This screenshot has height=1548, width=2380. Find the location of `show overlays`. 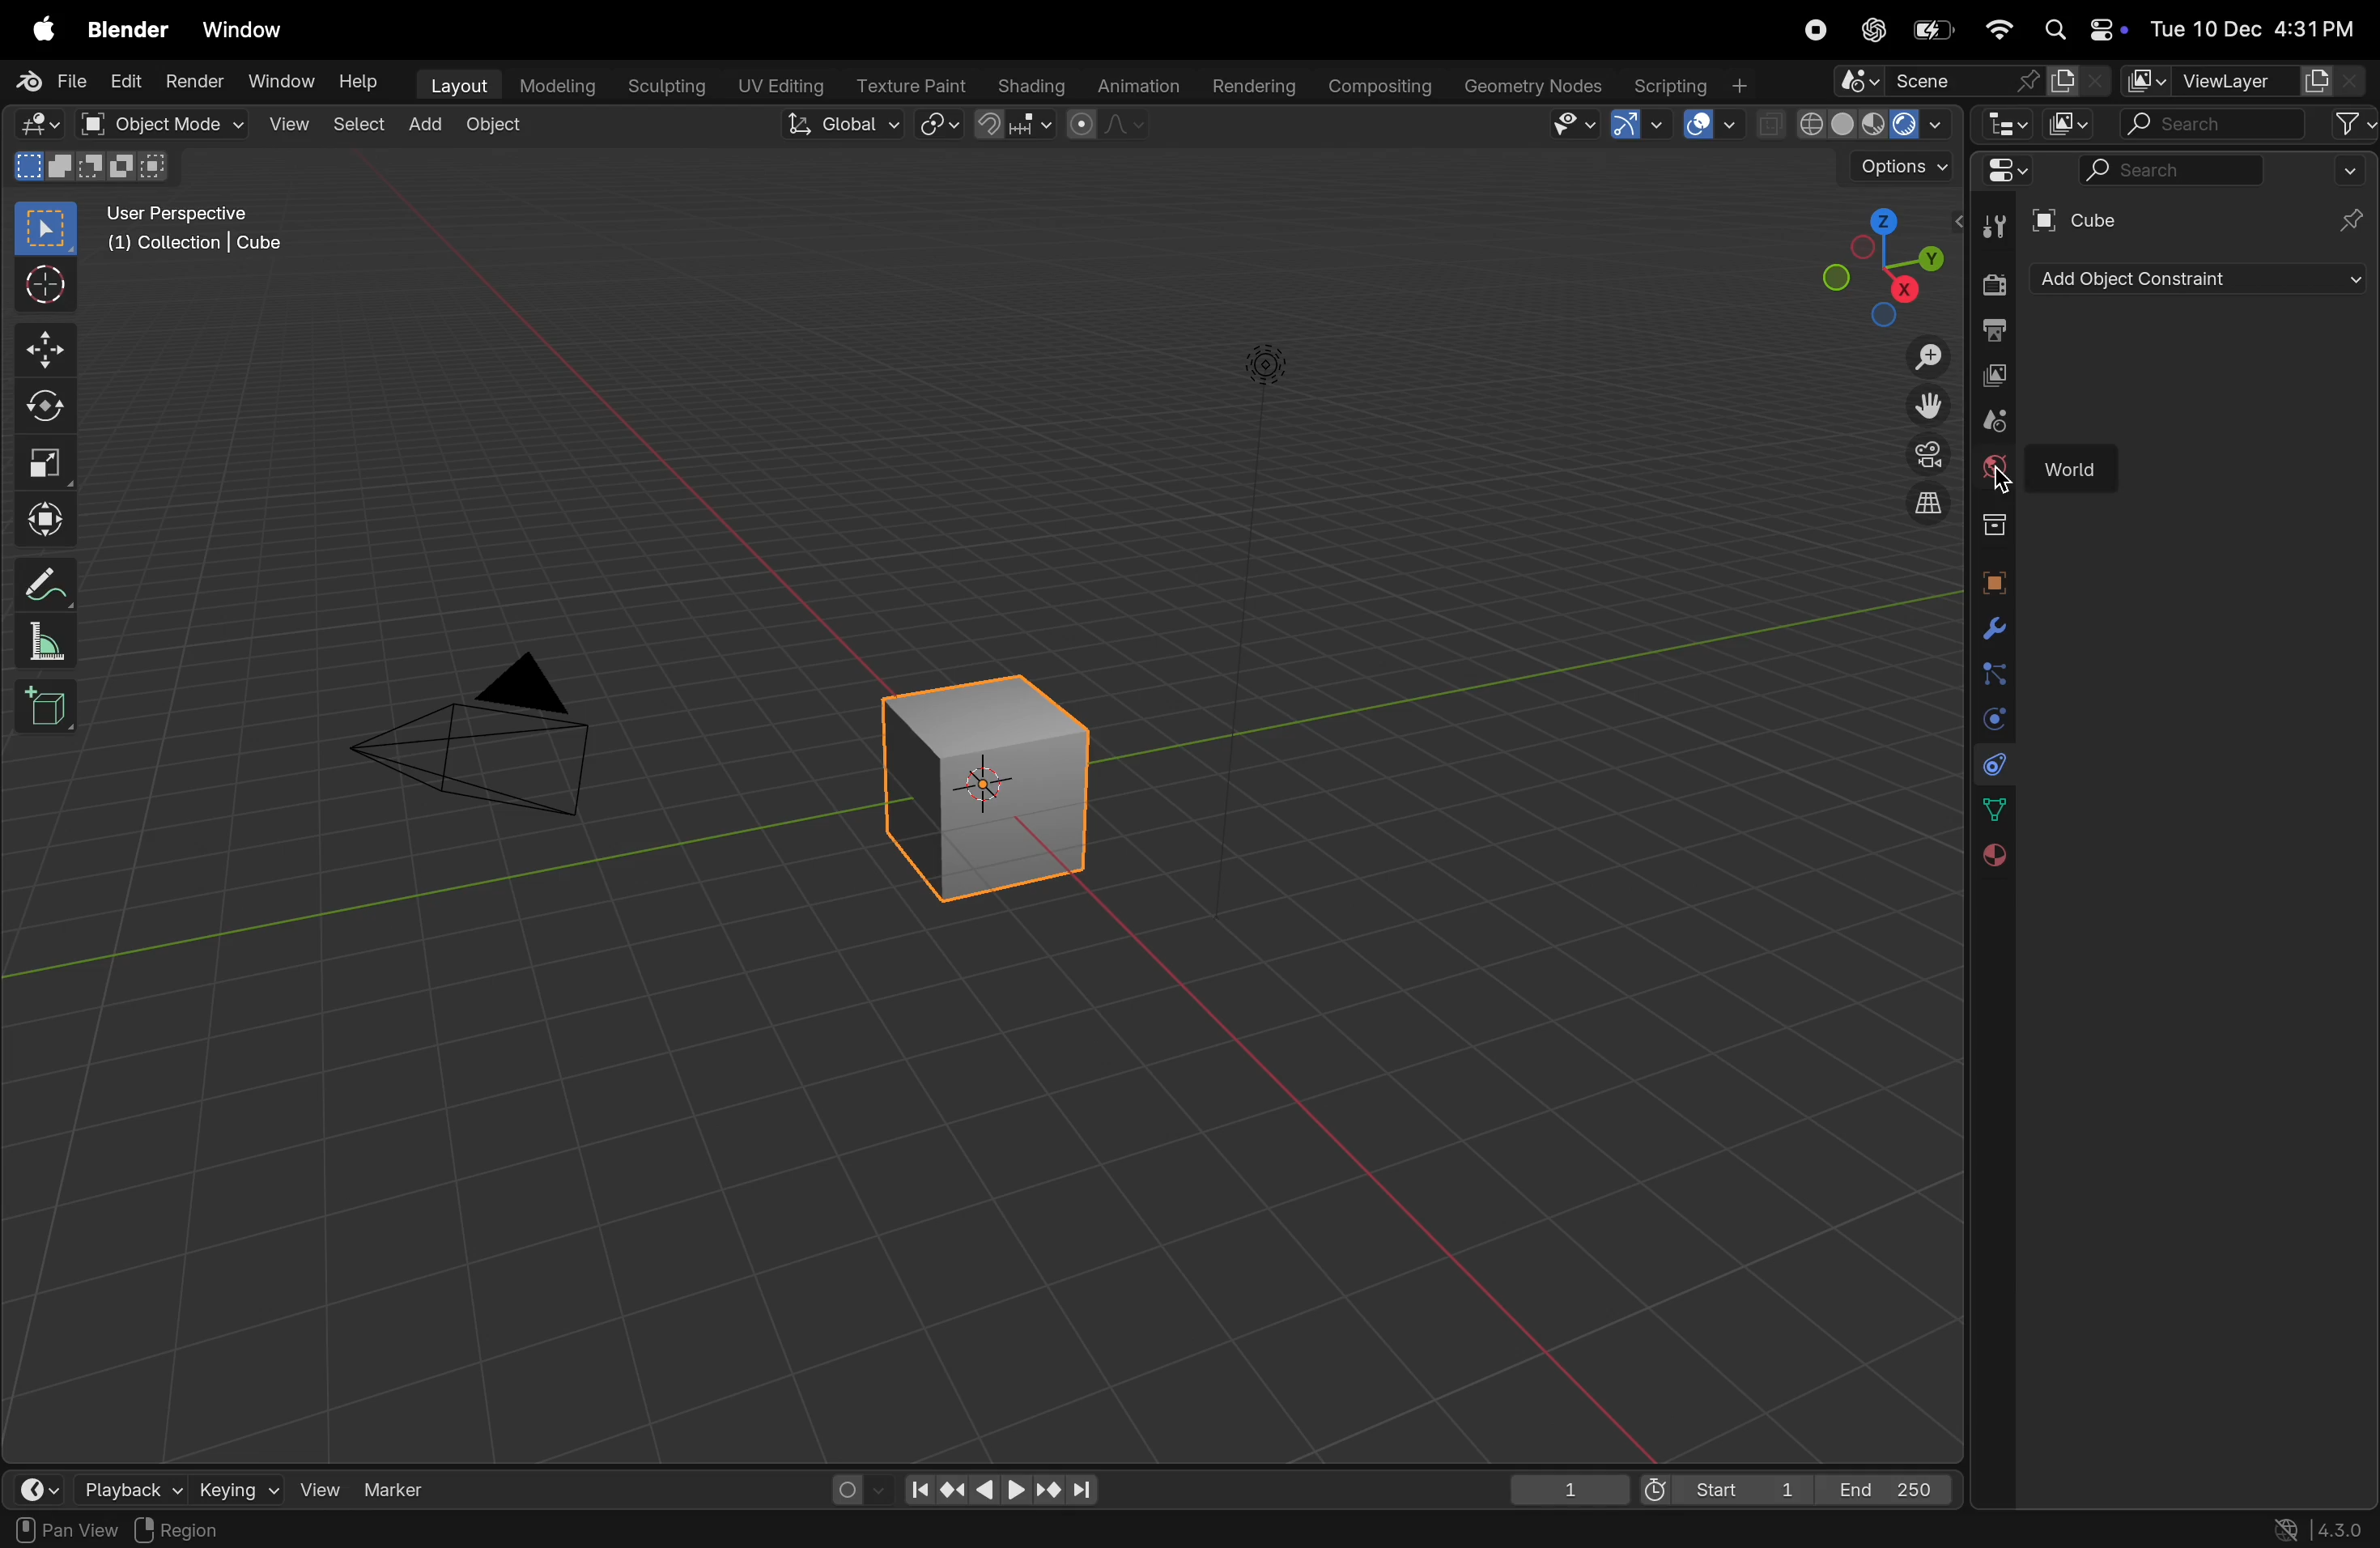

show overlays is located at coordinates (1714, 124).